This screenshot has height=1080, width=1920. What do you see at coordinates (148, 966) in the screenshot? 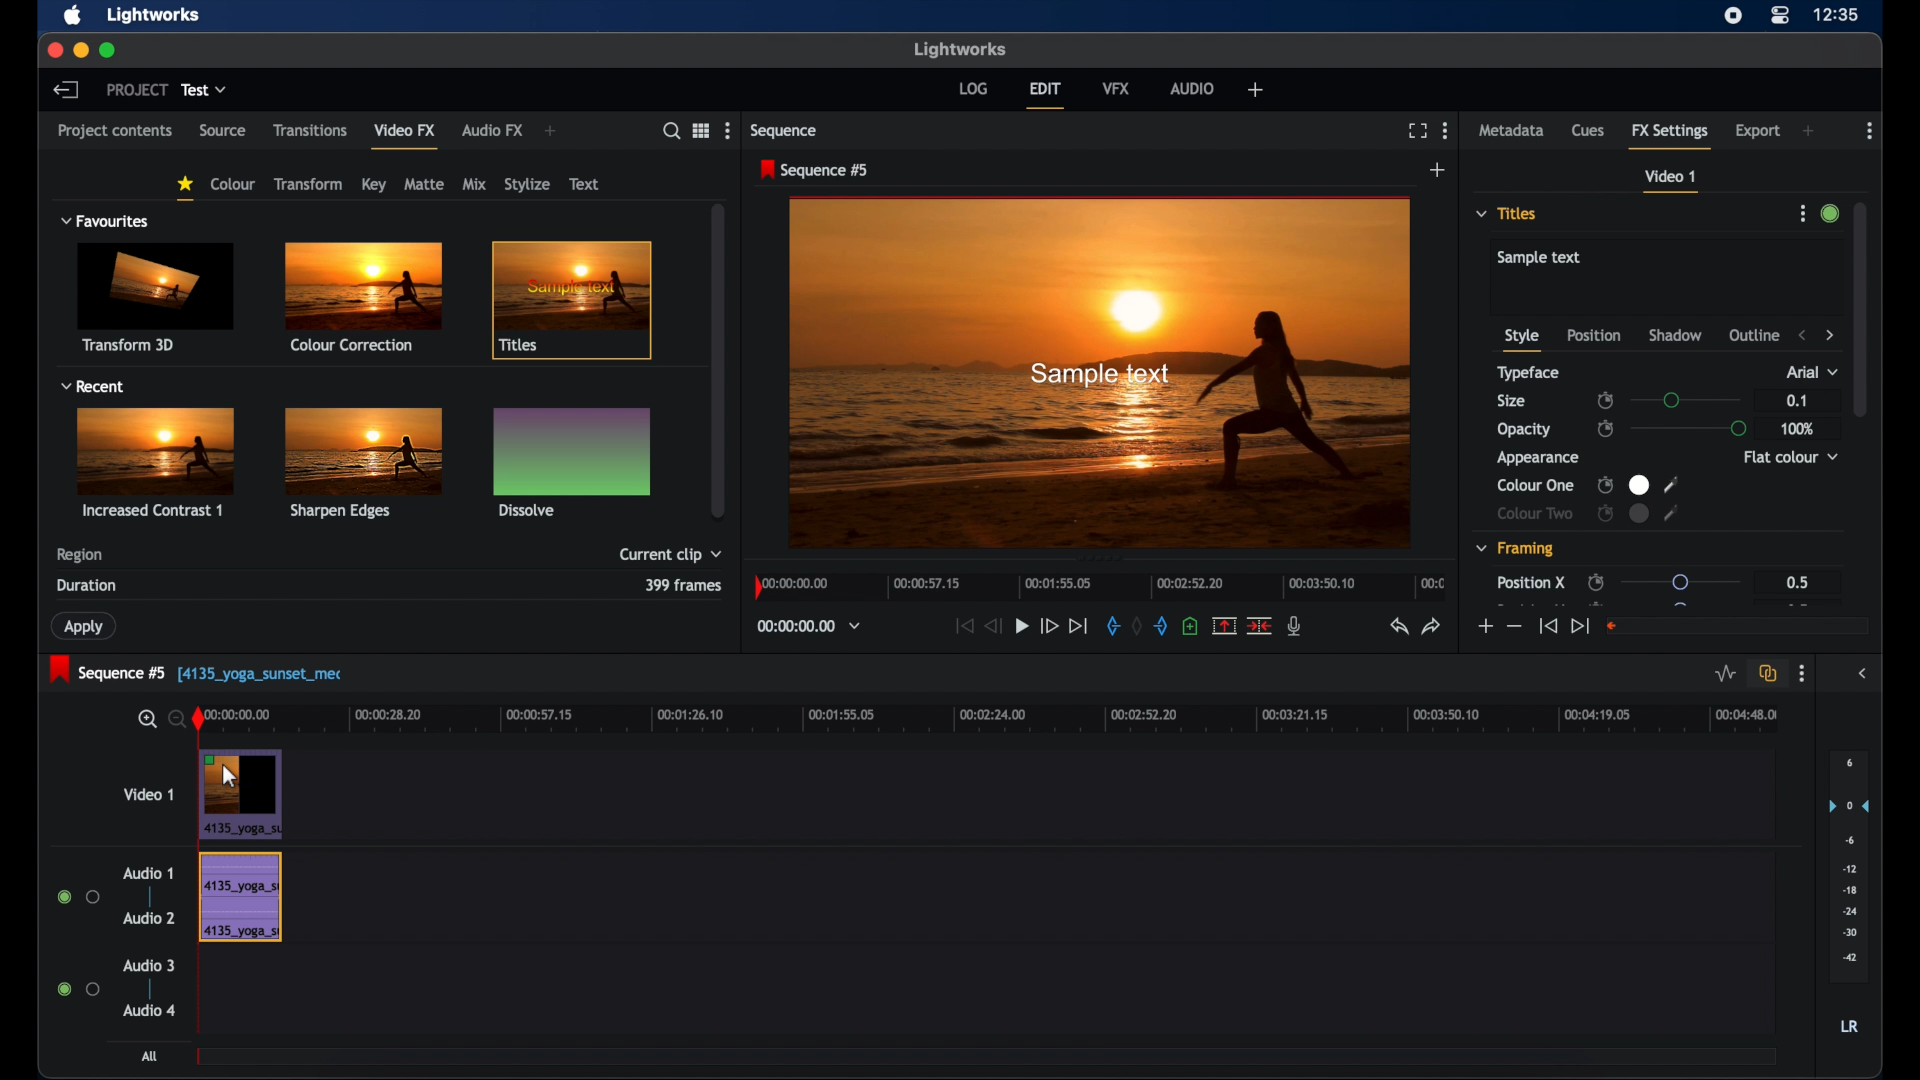
I see `audio 3` at bounding box center [148, 966].